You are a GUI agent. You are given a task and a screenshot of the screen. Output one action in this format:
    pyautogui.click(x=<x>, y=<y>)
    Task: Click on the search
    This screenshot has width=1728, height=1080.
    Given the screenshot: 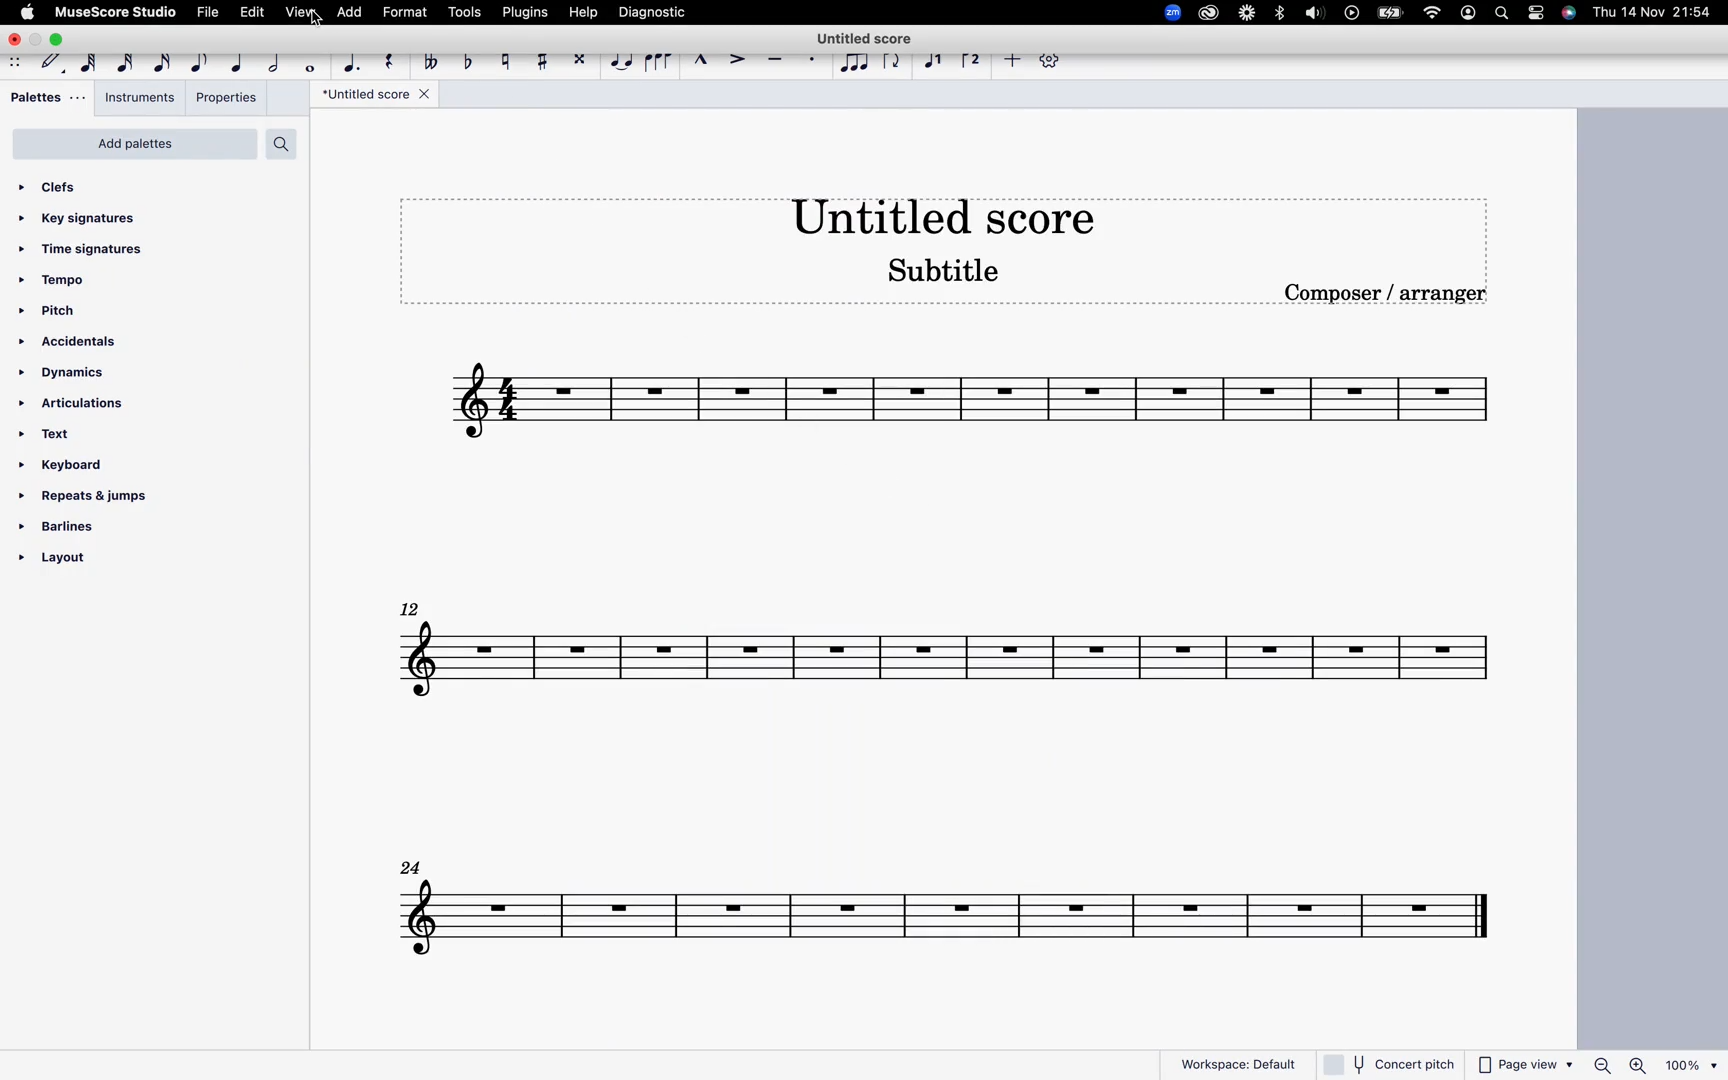 What is the action you would take?
    pyautogui.click(x=1503, y=12)
    